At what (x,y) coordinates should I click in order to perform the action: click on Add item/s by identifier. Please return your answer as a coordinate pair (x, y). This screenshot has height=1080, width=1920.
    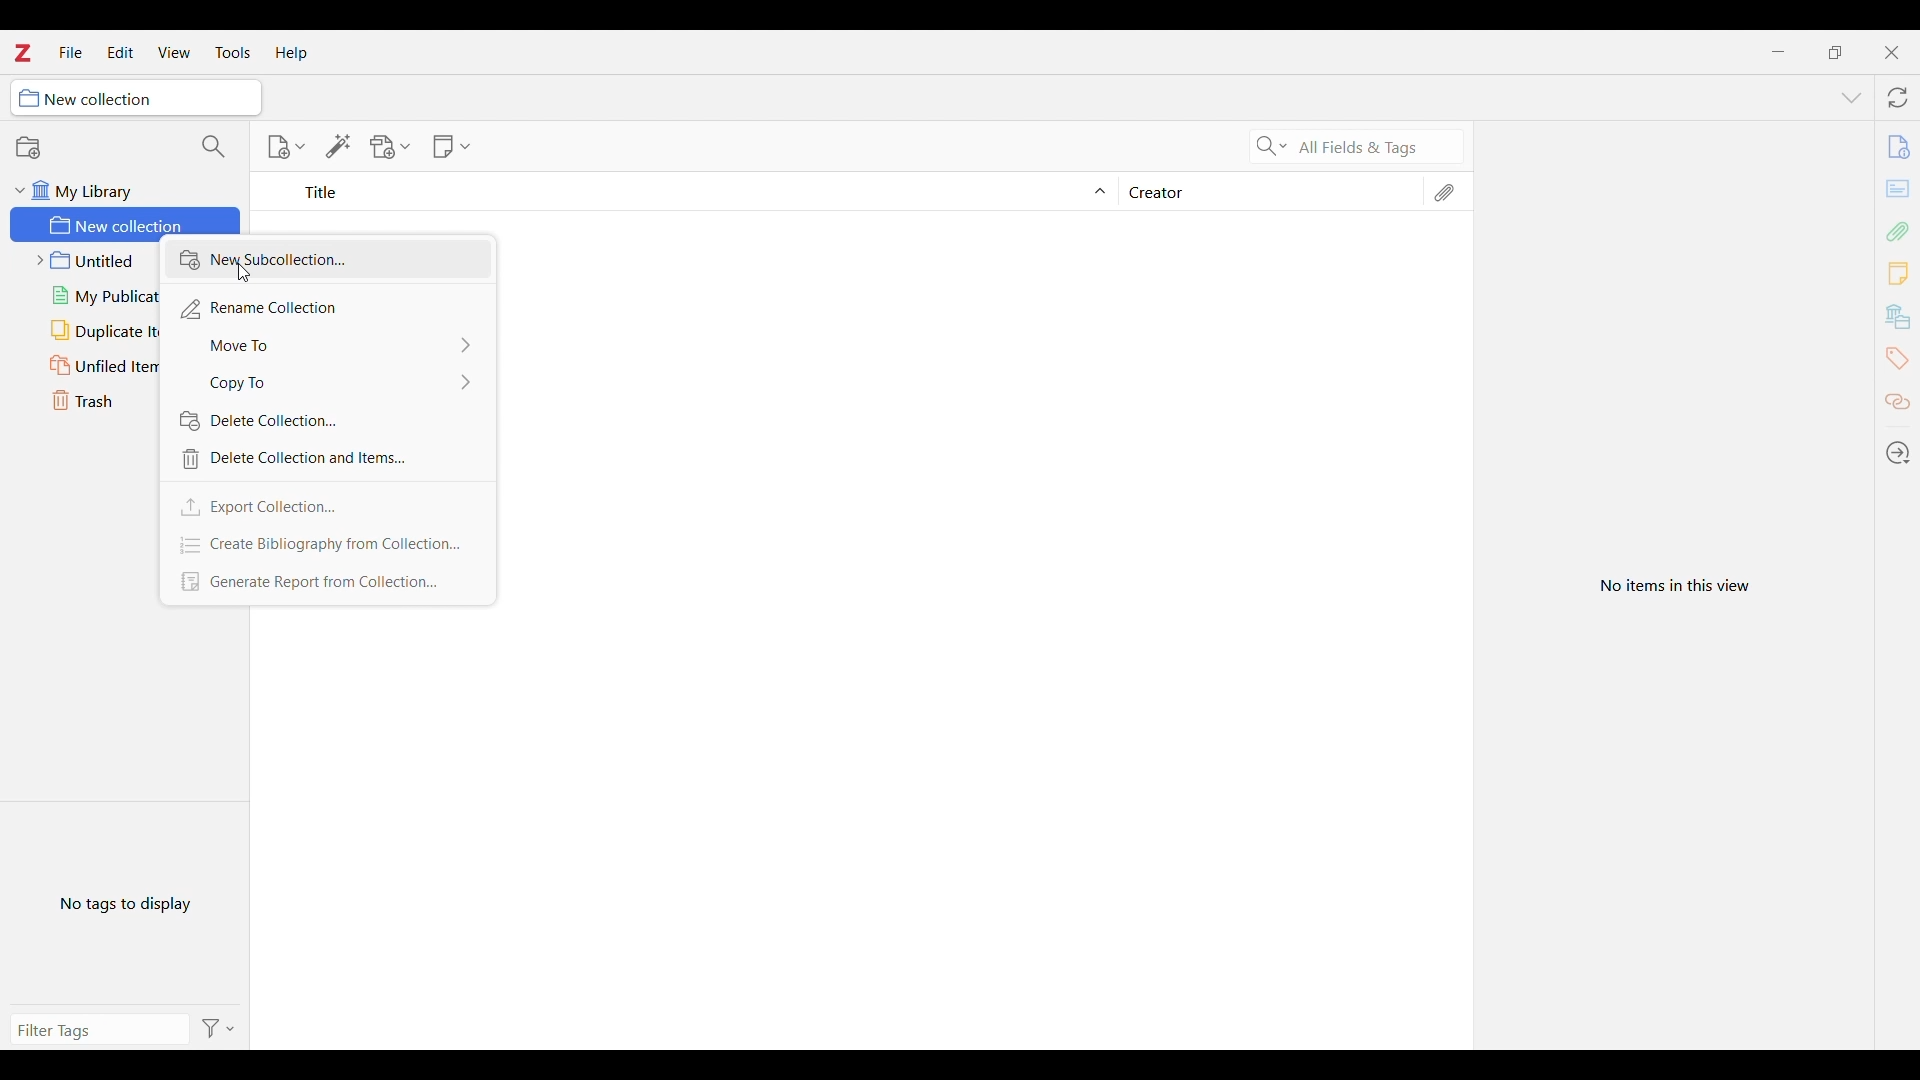
    Looking at the image, I should click on (339, 147).